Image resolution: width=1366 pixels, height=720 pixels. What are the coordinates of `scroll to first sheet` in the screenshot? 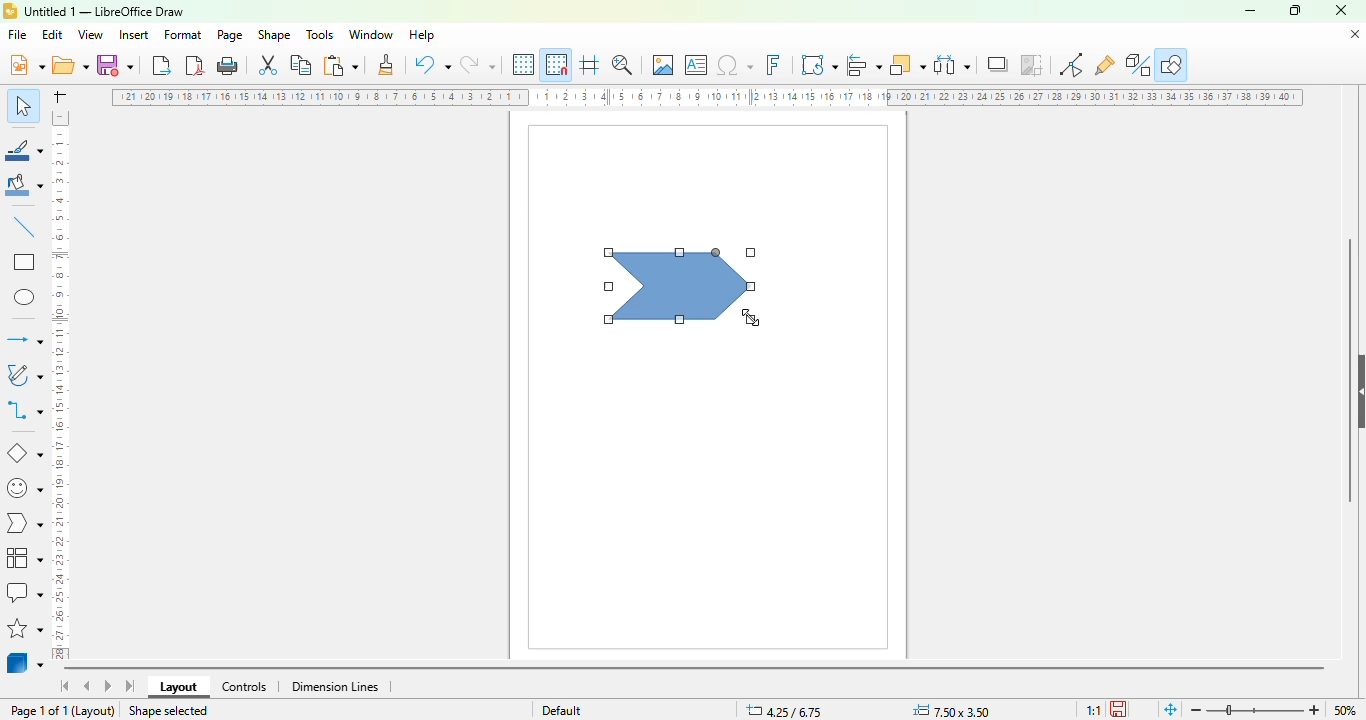 It's located at (66, 686).